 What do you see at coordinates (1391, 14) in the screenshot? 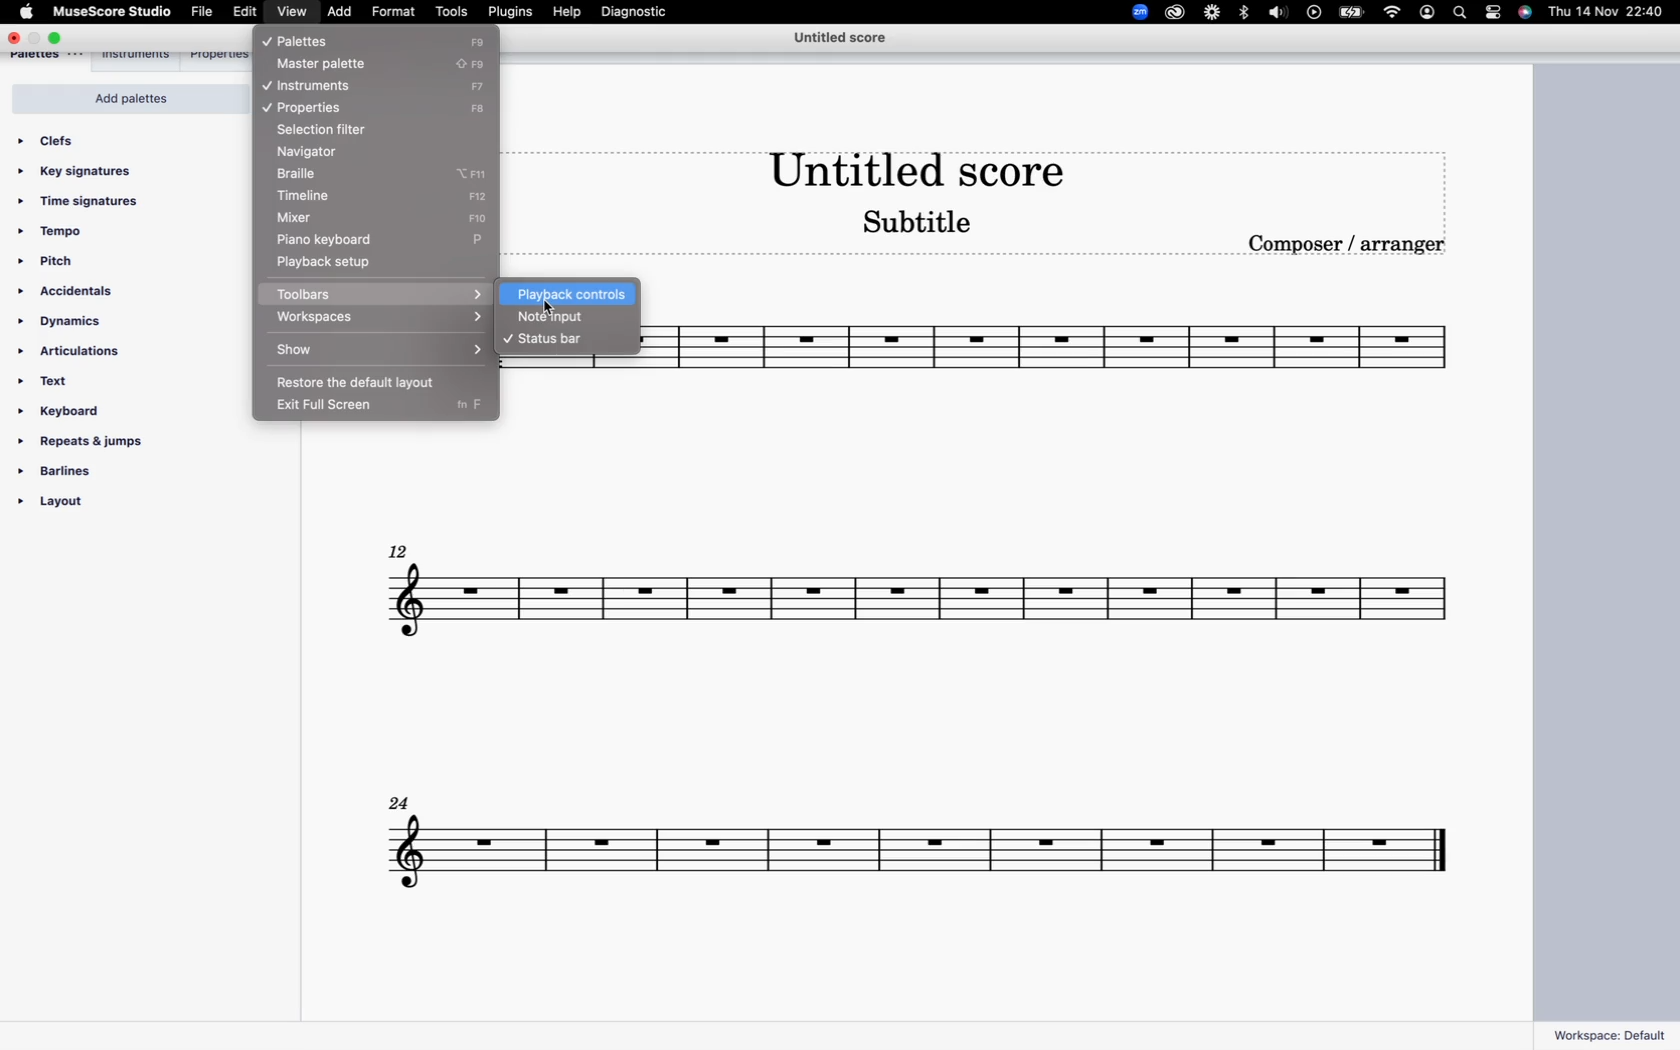
I see `wifi` at bounding box center [1391, 14].